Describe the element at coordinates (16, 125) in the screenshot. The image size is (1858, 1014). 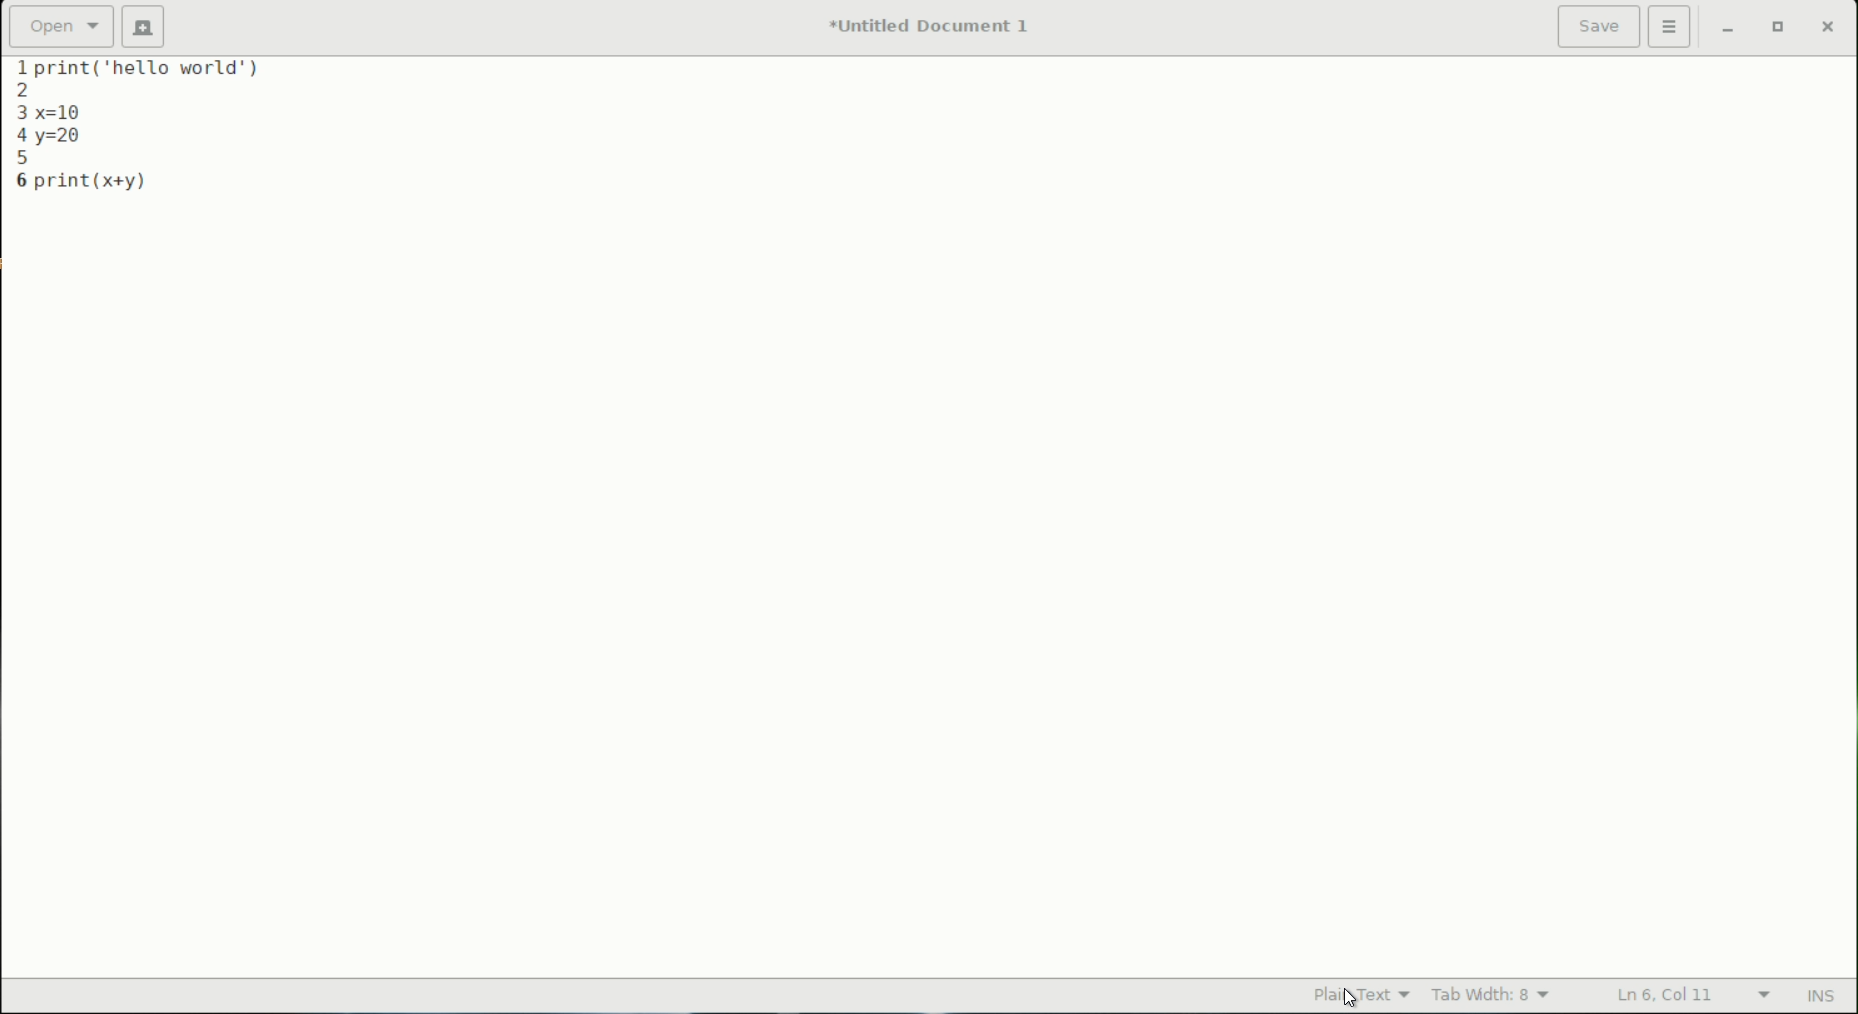
I see `line numbers` at that location.